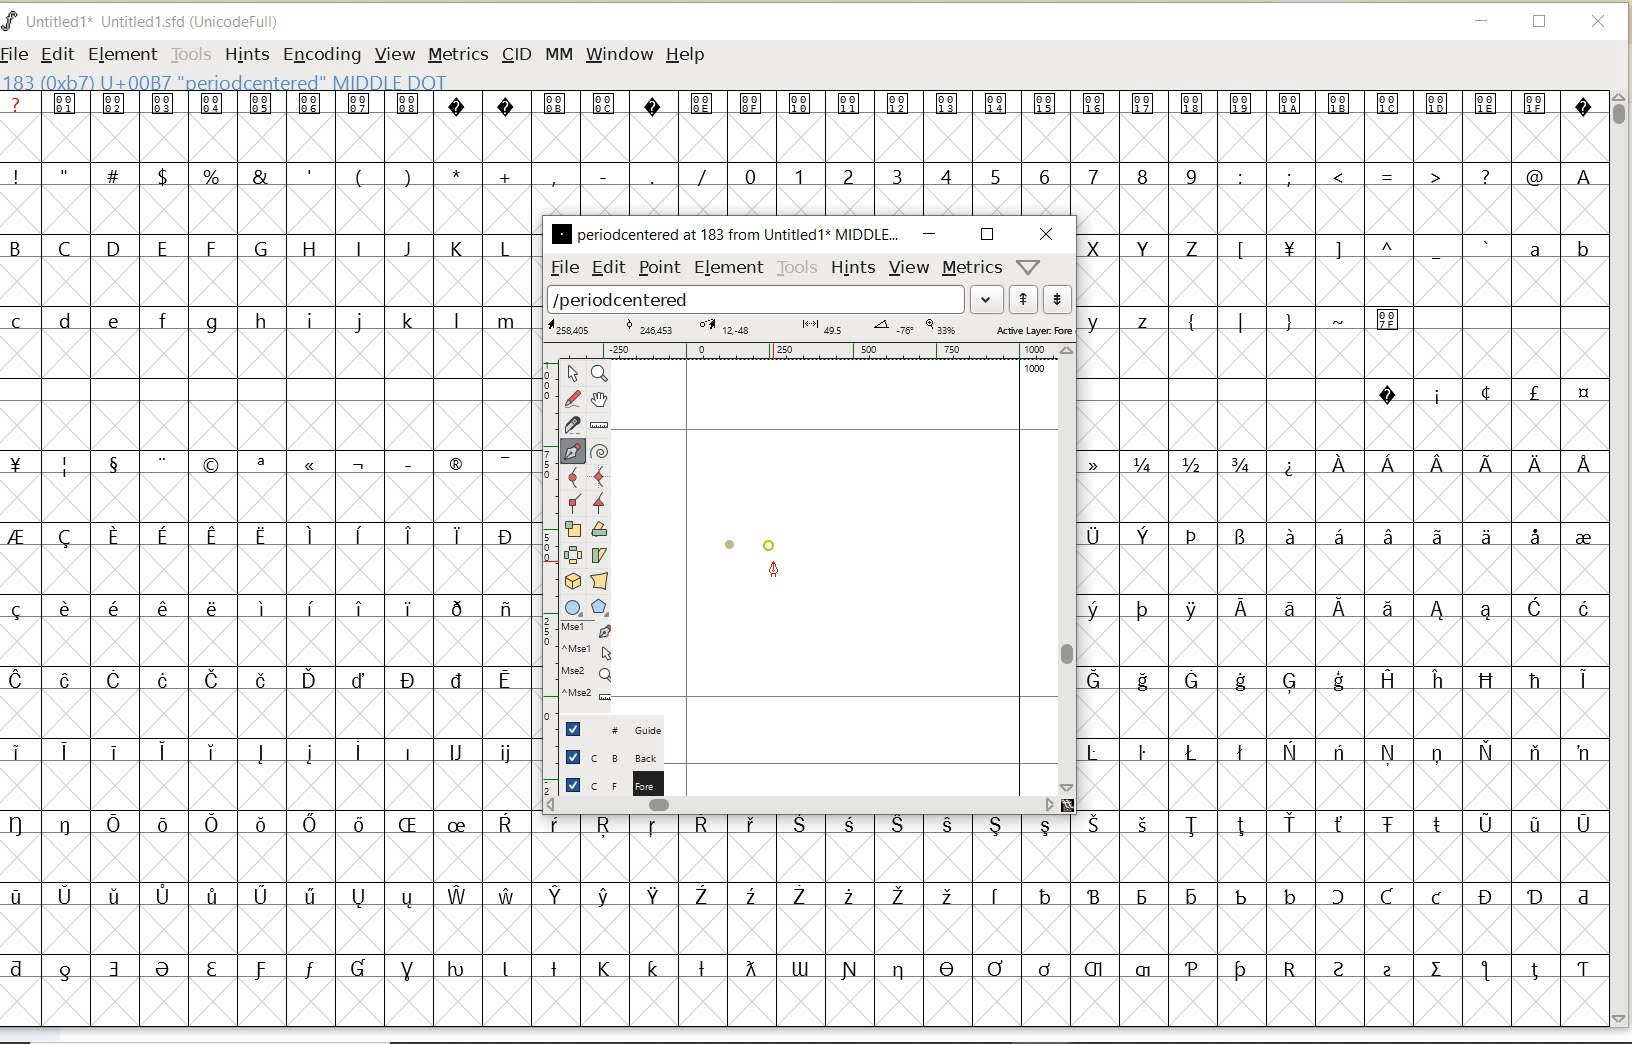 The height and width of the screenshot is (1044, 1632). Describe the element at coordinates (227, 81) in the screenshot. I see `glyph info` at that location.